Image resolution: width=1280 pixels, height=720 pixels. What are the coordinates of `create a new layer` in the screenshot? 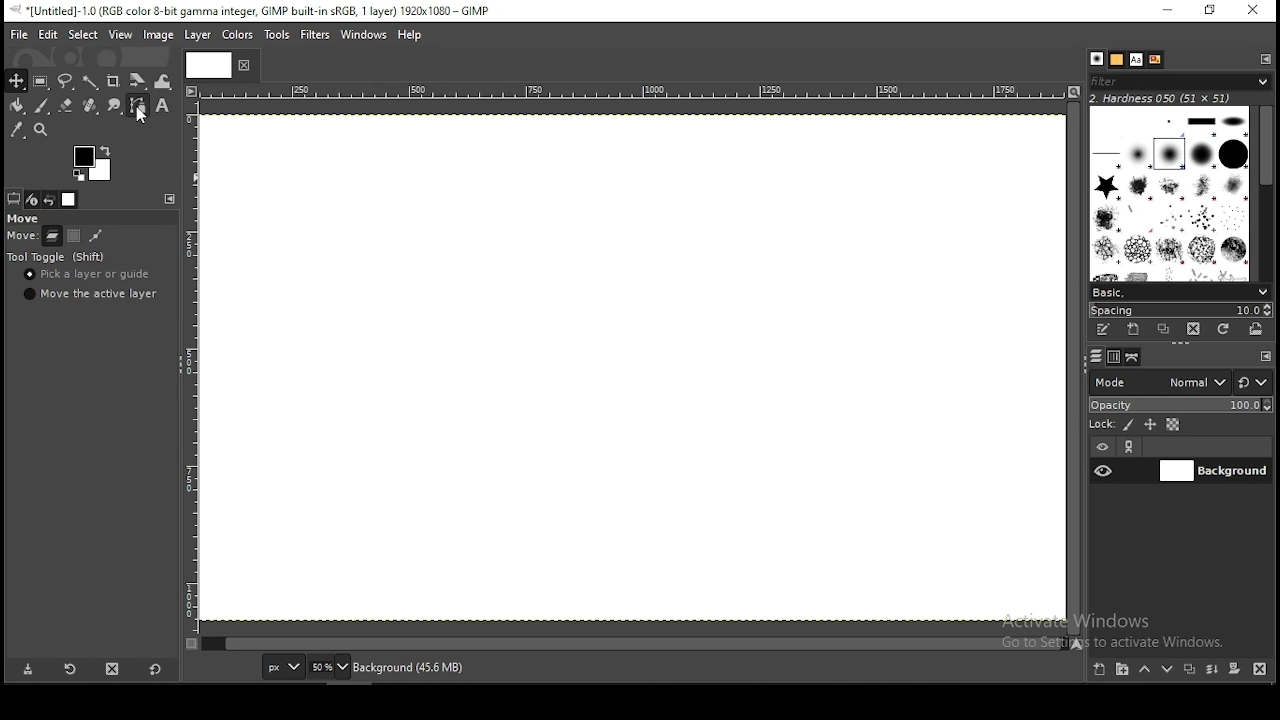 It's located at (1099, 670).